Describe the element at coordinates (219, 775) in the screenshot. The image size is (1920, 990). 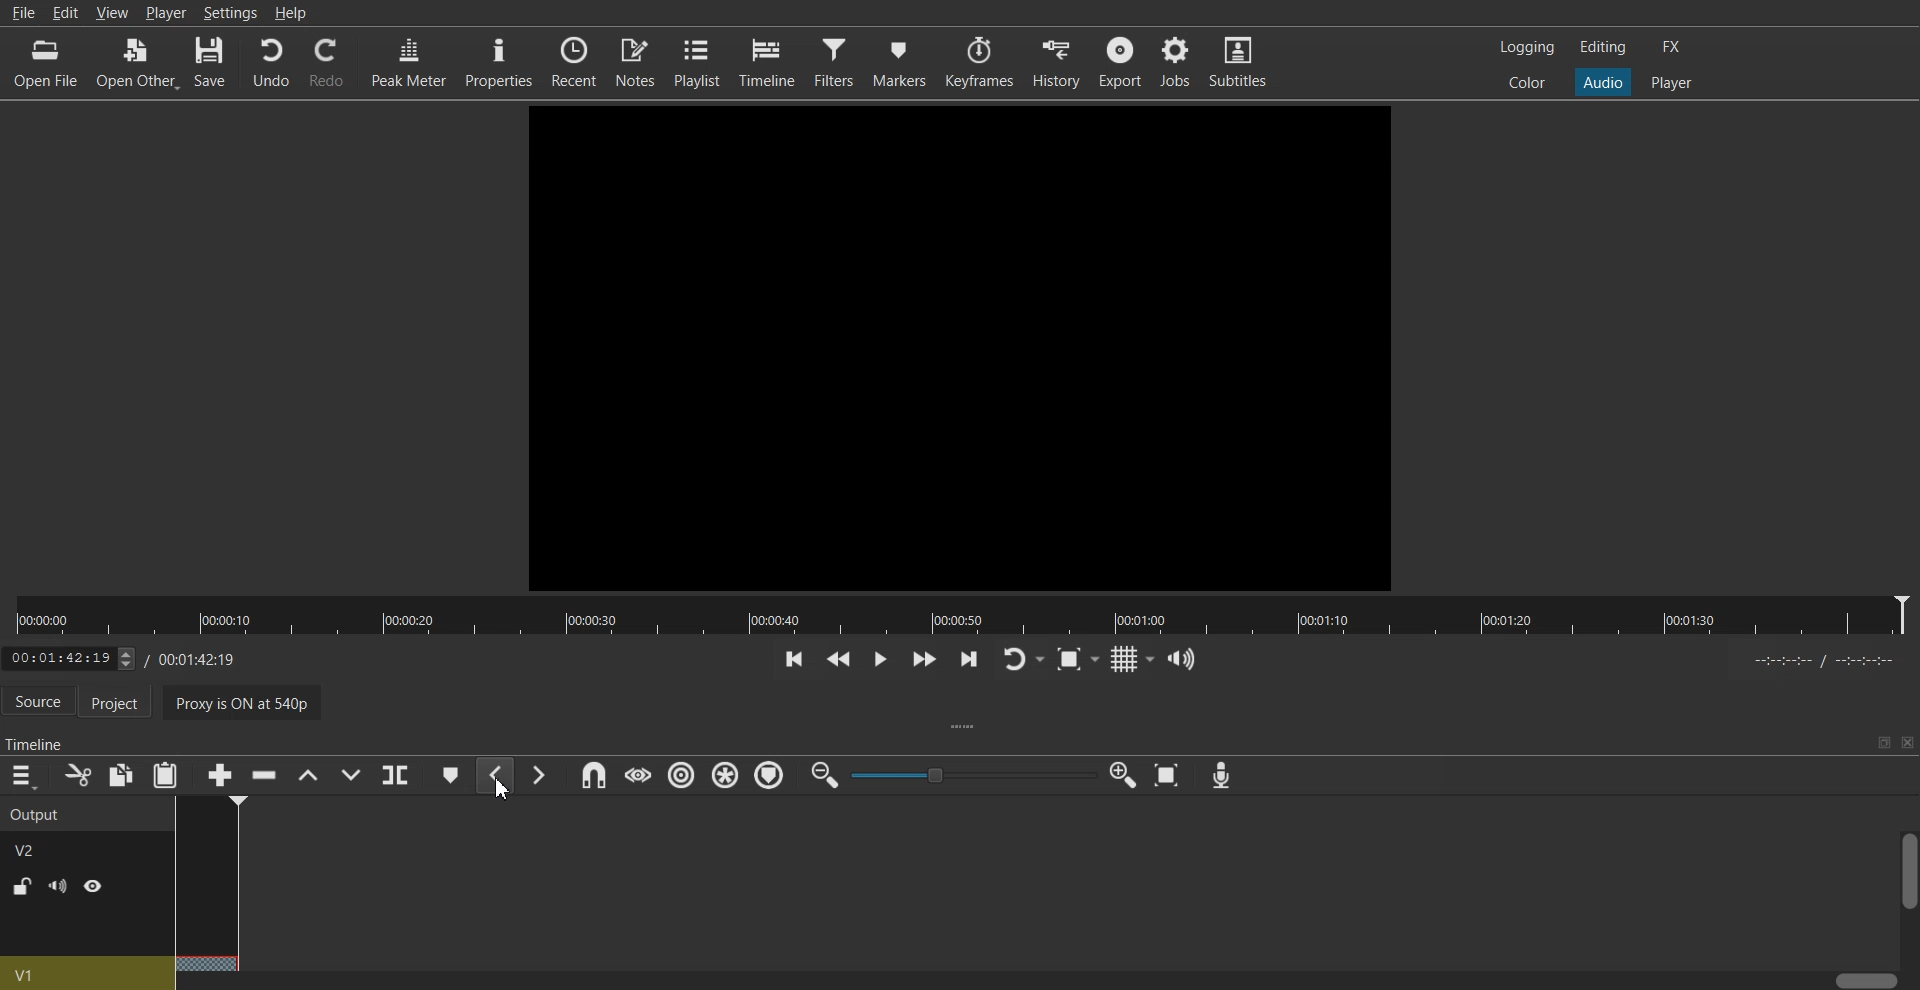
I see `Append` at that location.